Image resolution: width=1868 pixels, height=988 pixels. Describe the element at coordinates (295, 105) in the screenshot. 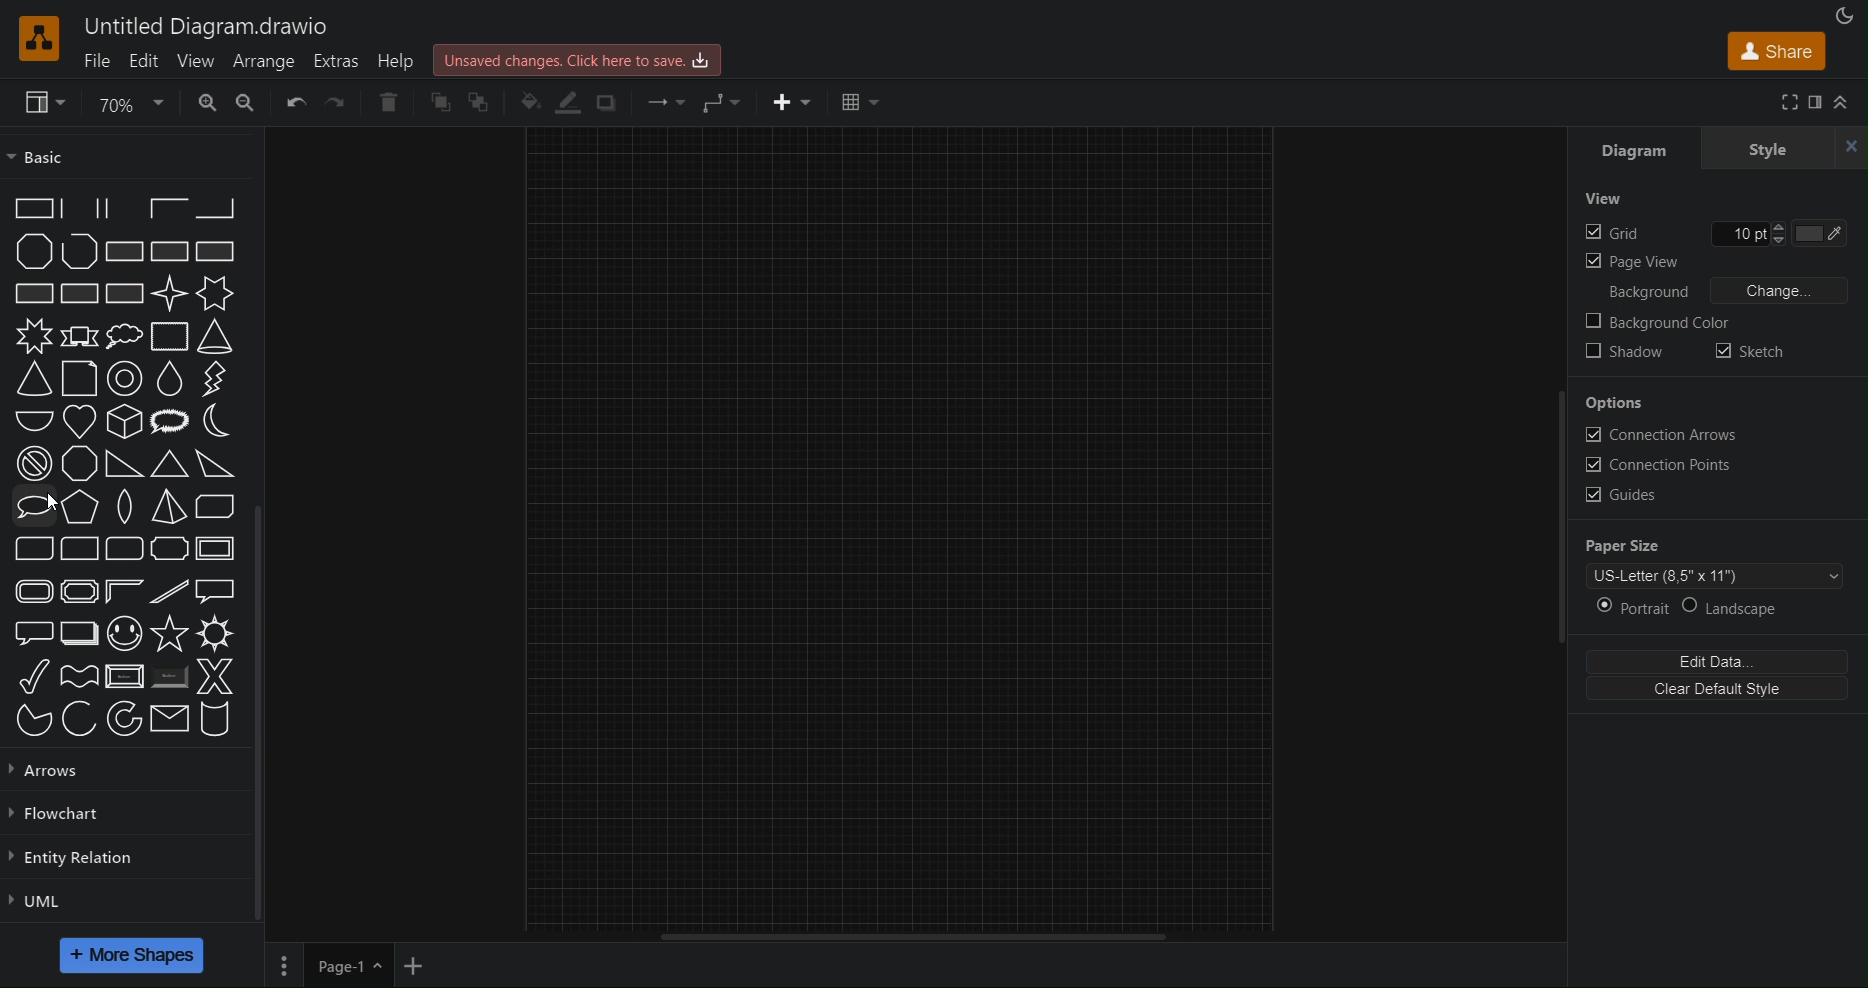

I see `Undo` at that location.